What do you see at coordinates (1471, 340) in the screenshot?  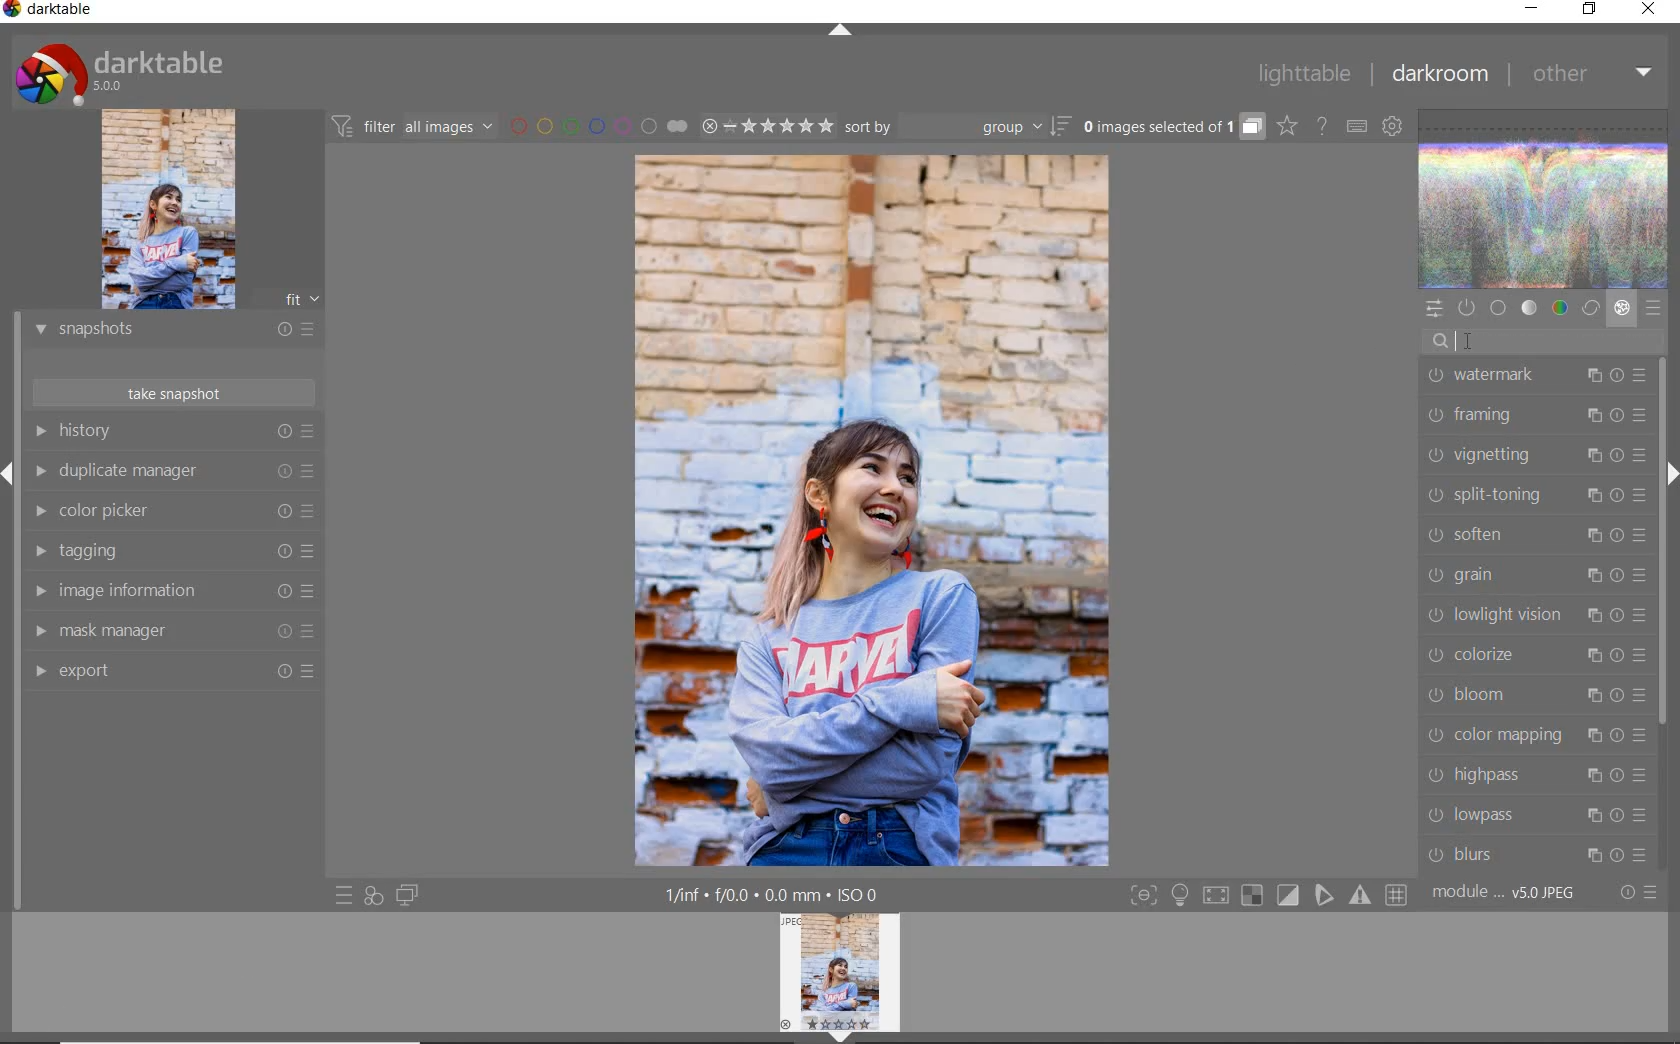 I see `cursor` at bounding box center [1471, 340].